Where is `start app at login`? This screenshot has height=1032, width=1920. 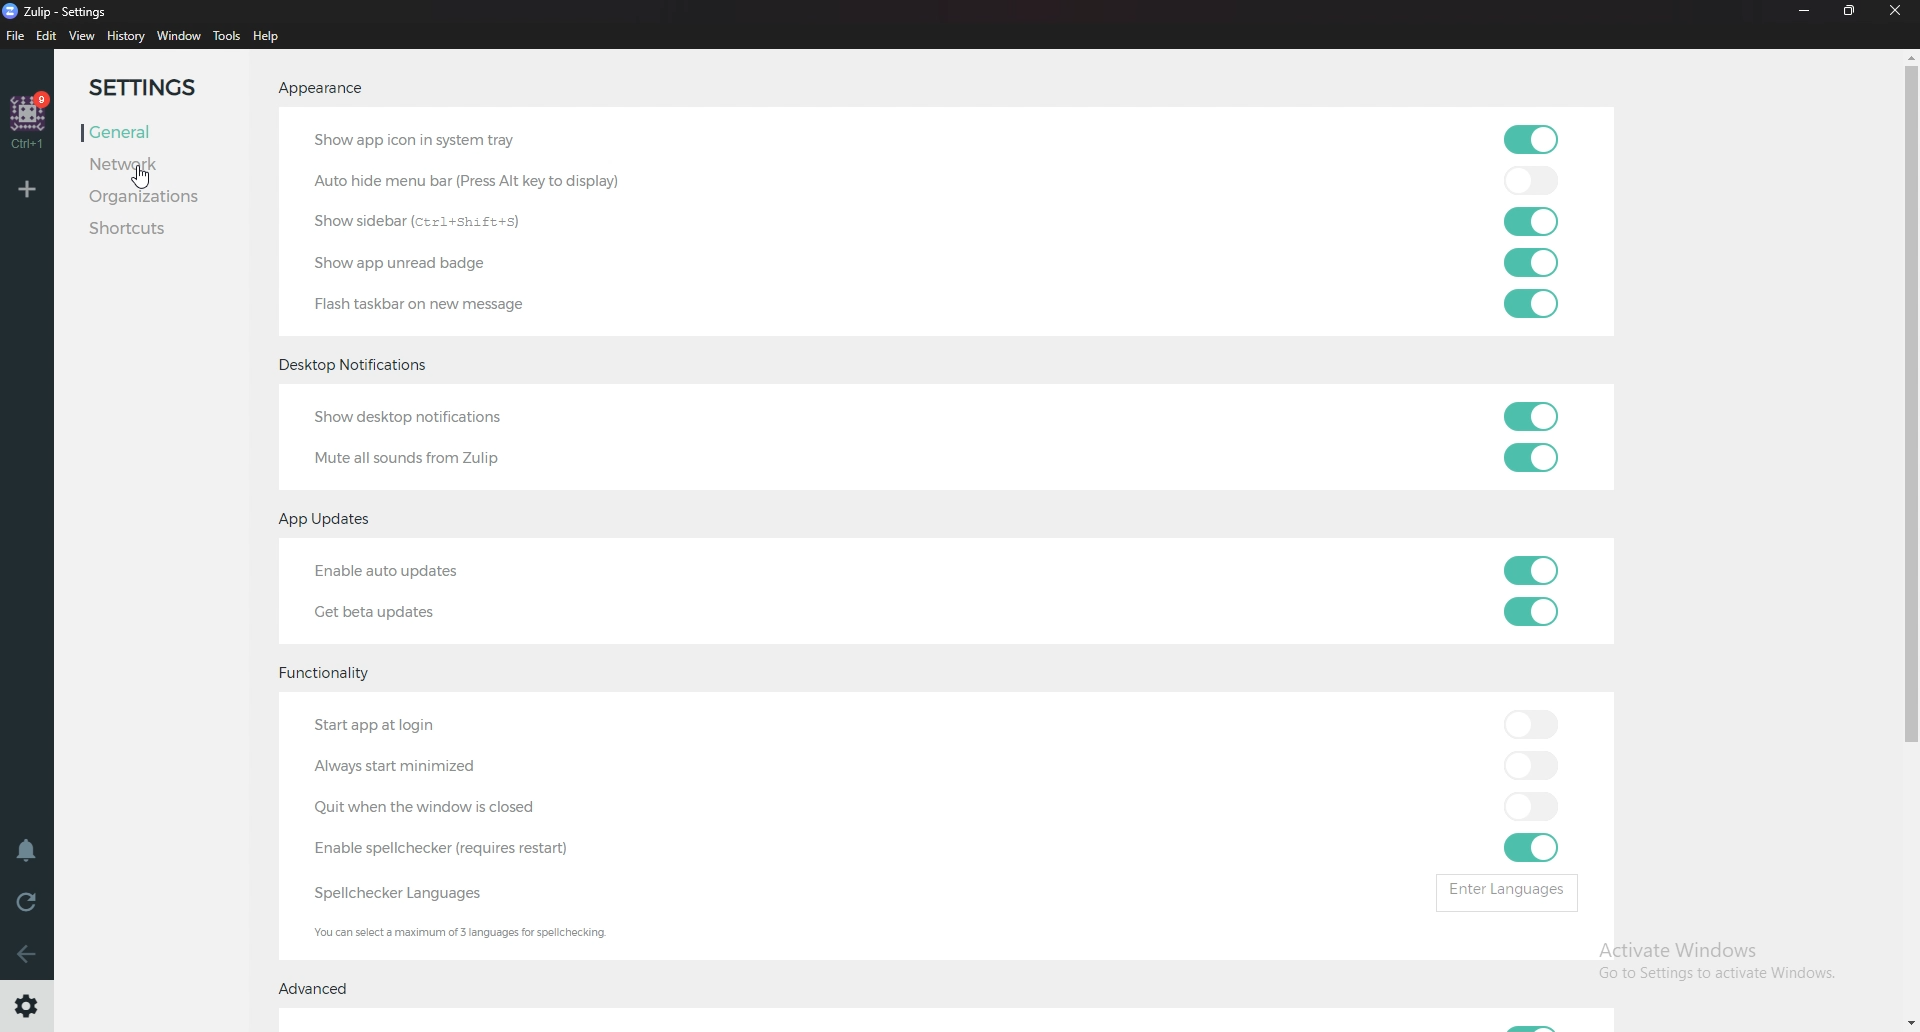
start app at login is located at coordinates (410, 728).